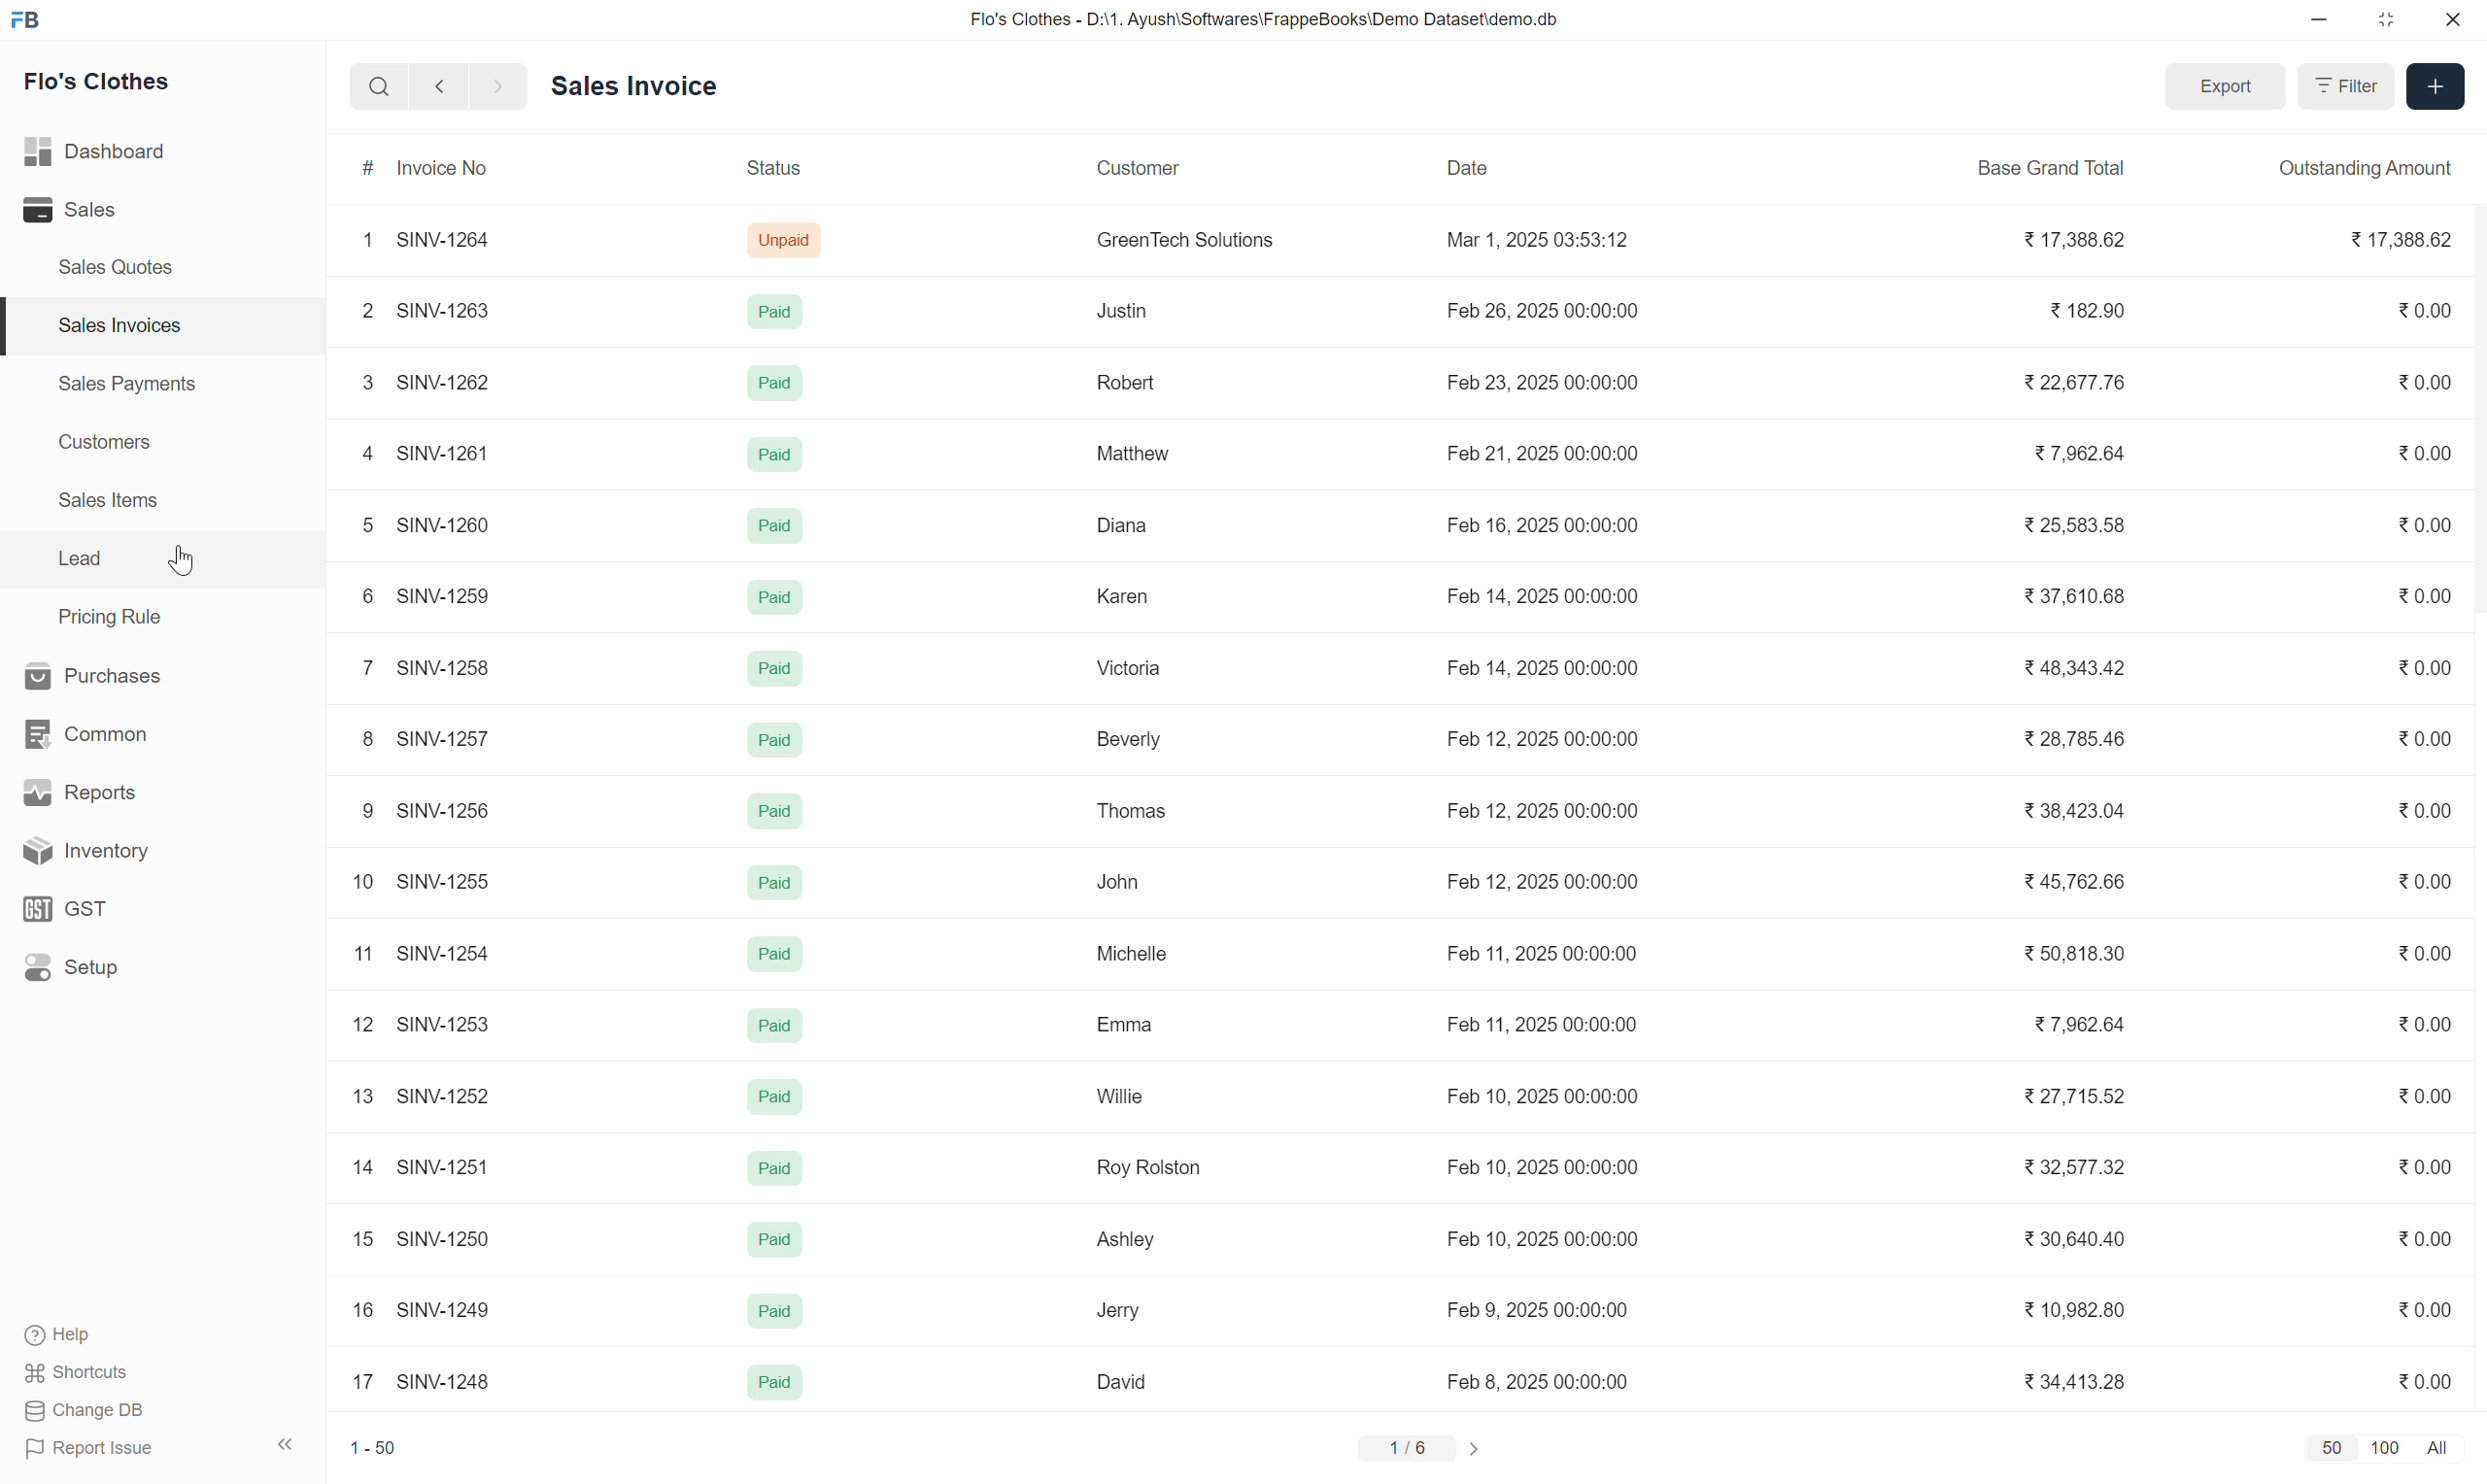 The image size is (2487, 1484). I want to click on 322,677.76, so click(2080, 384).